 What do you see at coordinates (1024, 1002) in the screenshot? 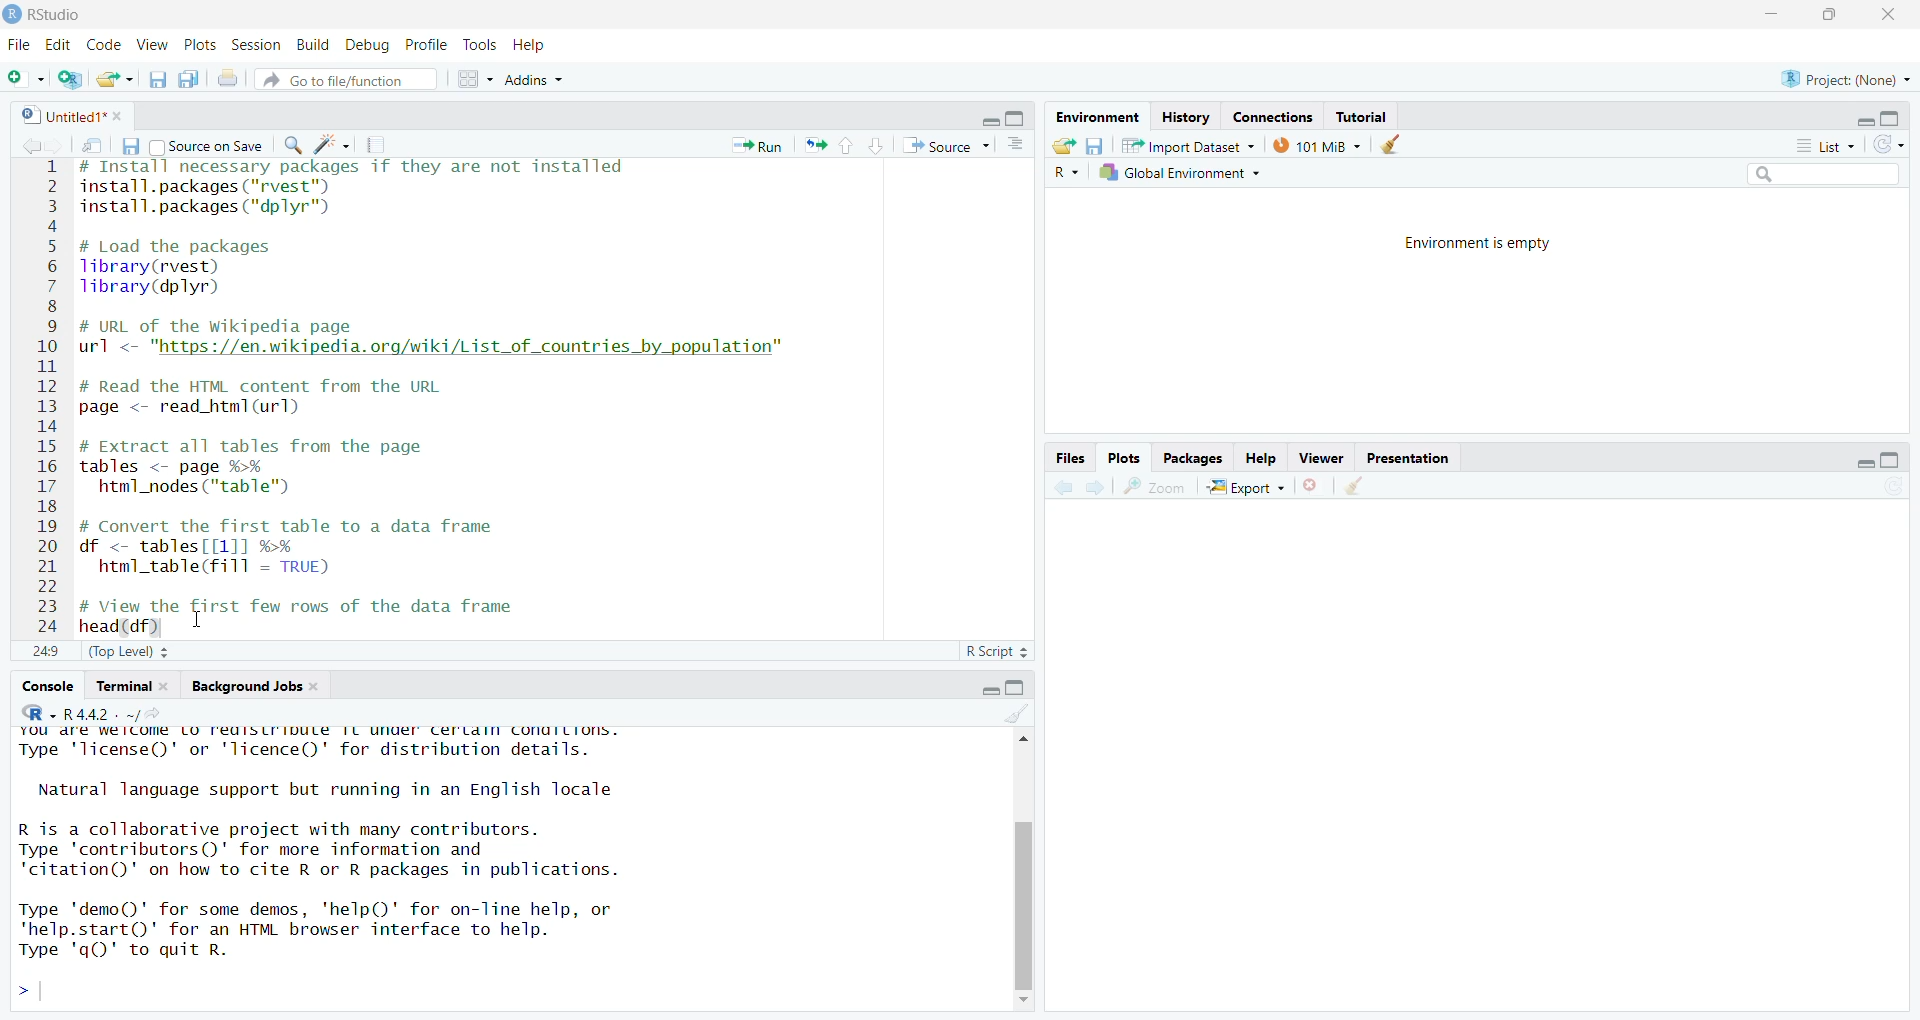
I see `scroll down` at bounding box center [1024, 1002].